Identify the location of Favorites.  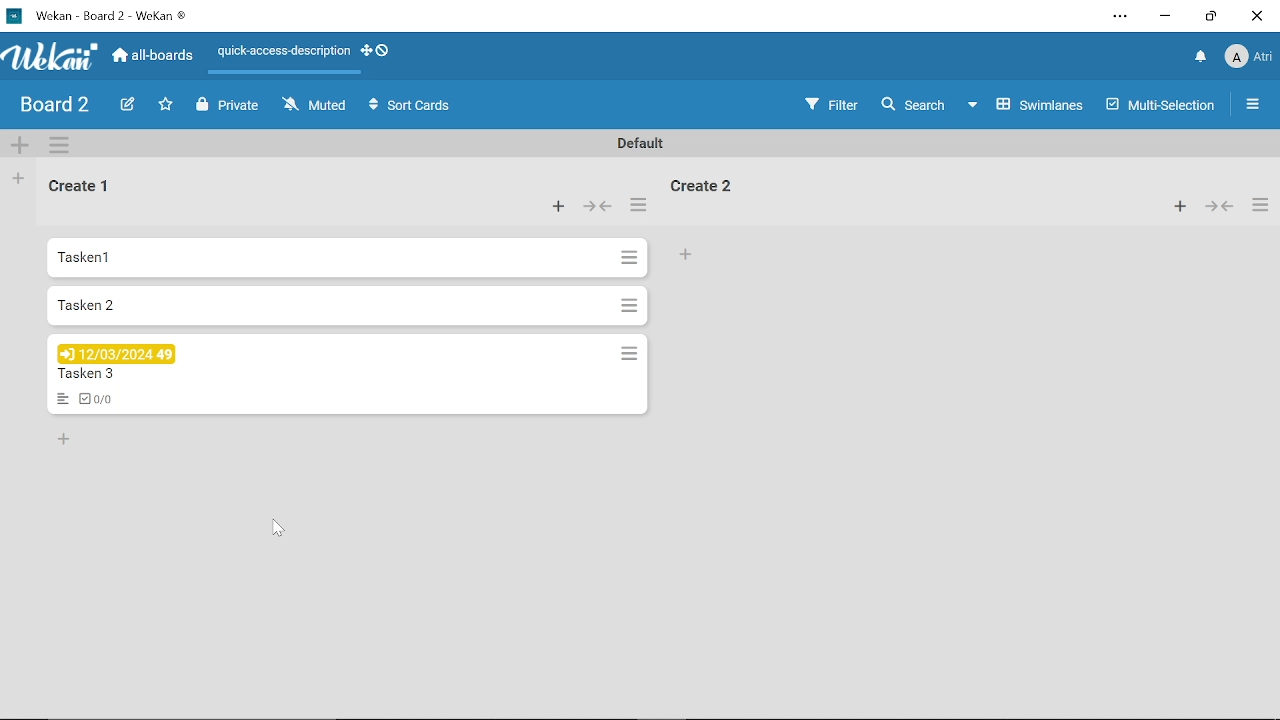
(164, 102).